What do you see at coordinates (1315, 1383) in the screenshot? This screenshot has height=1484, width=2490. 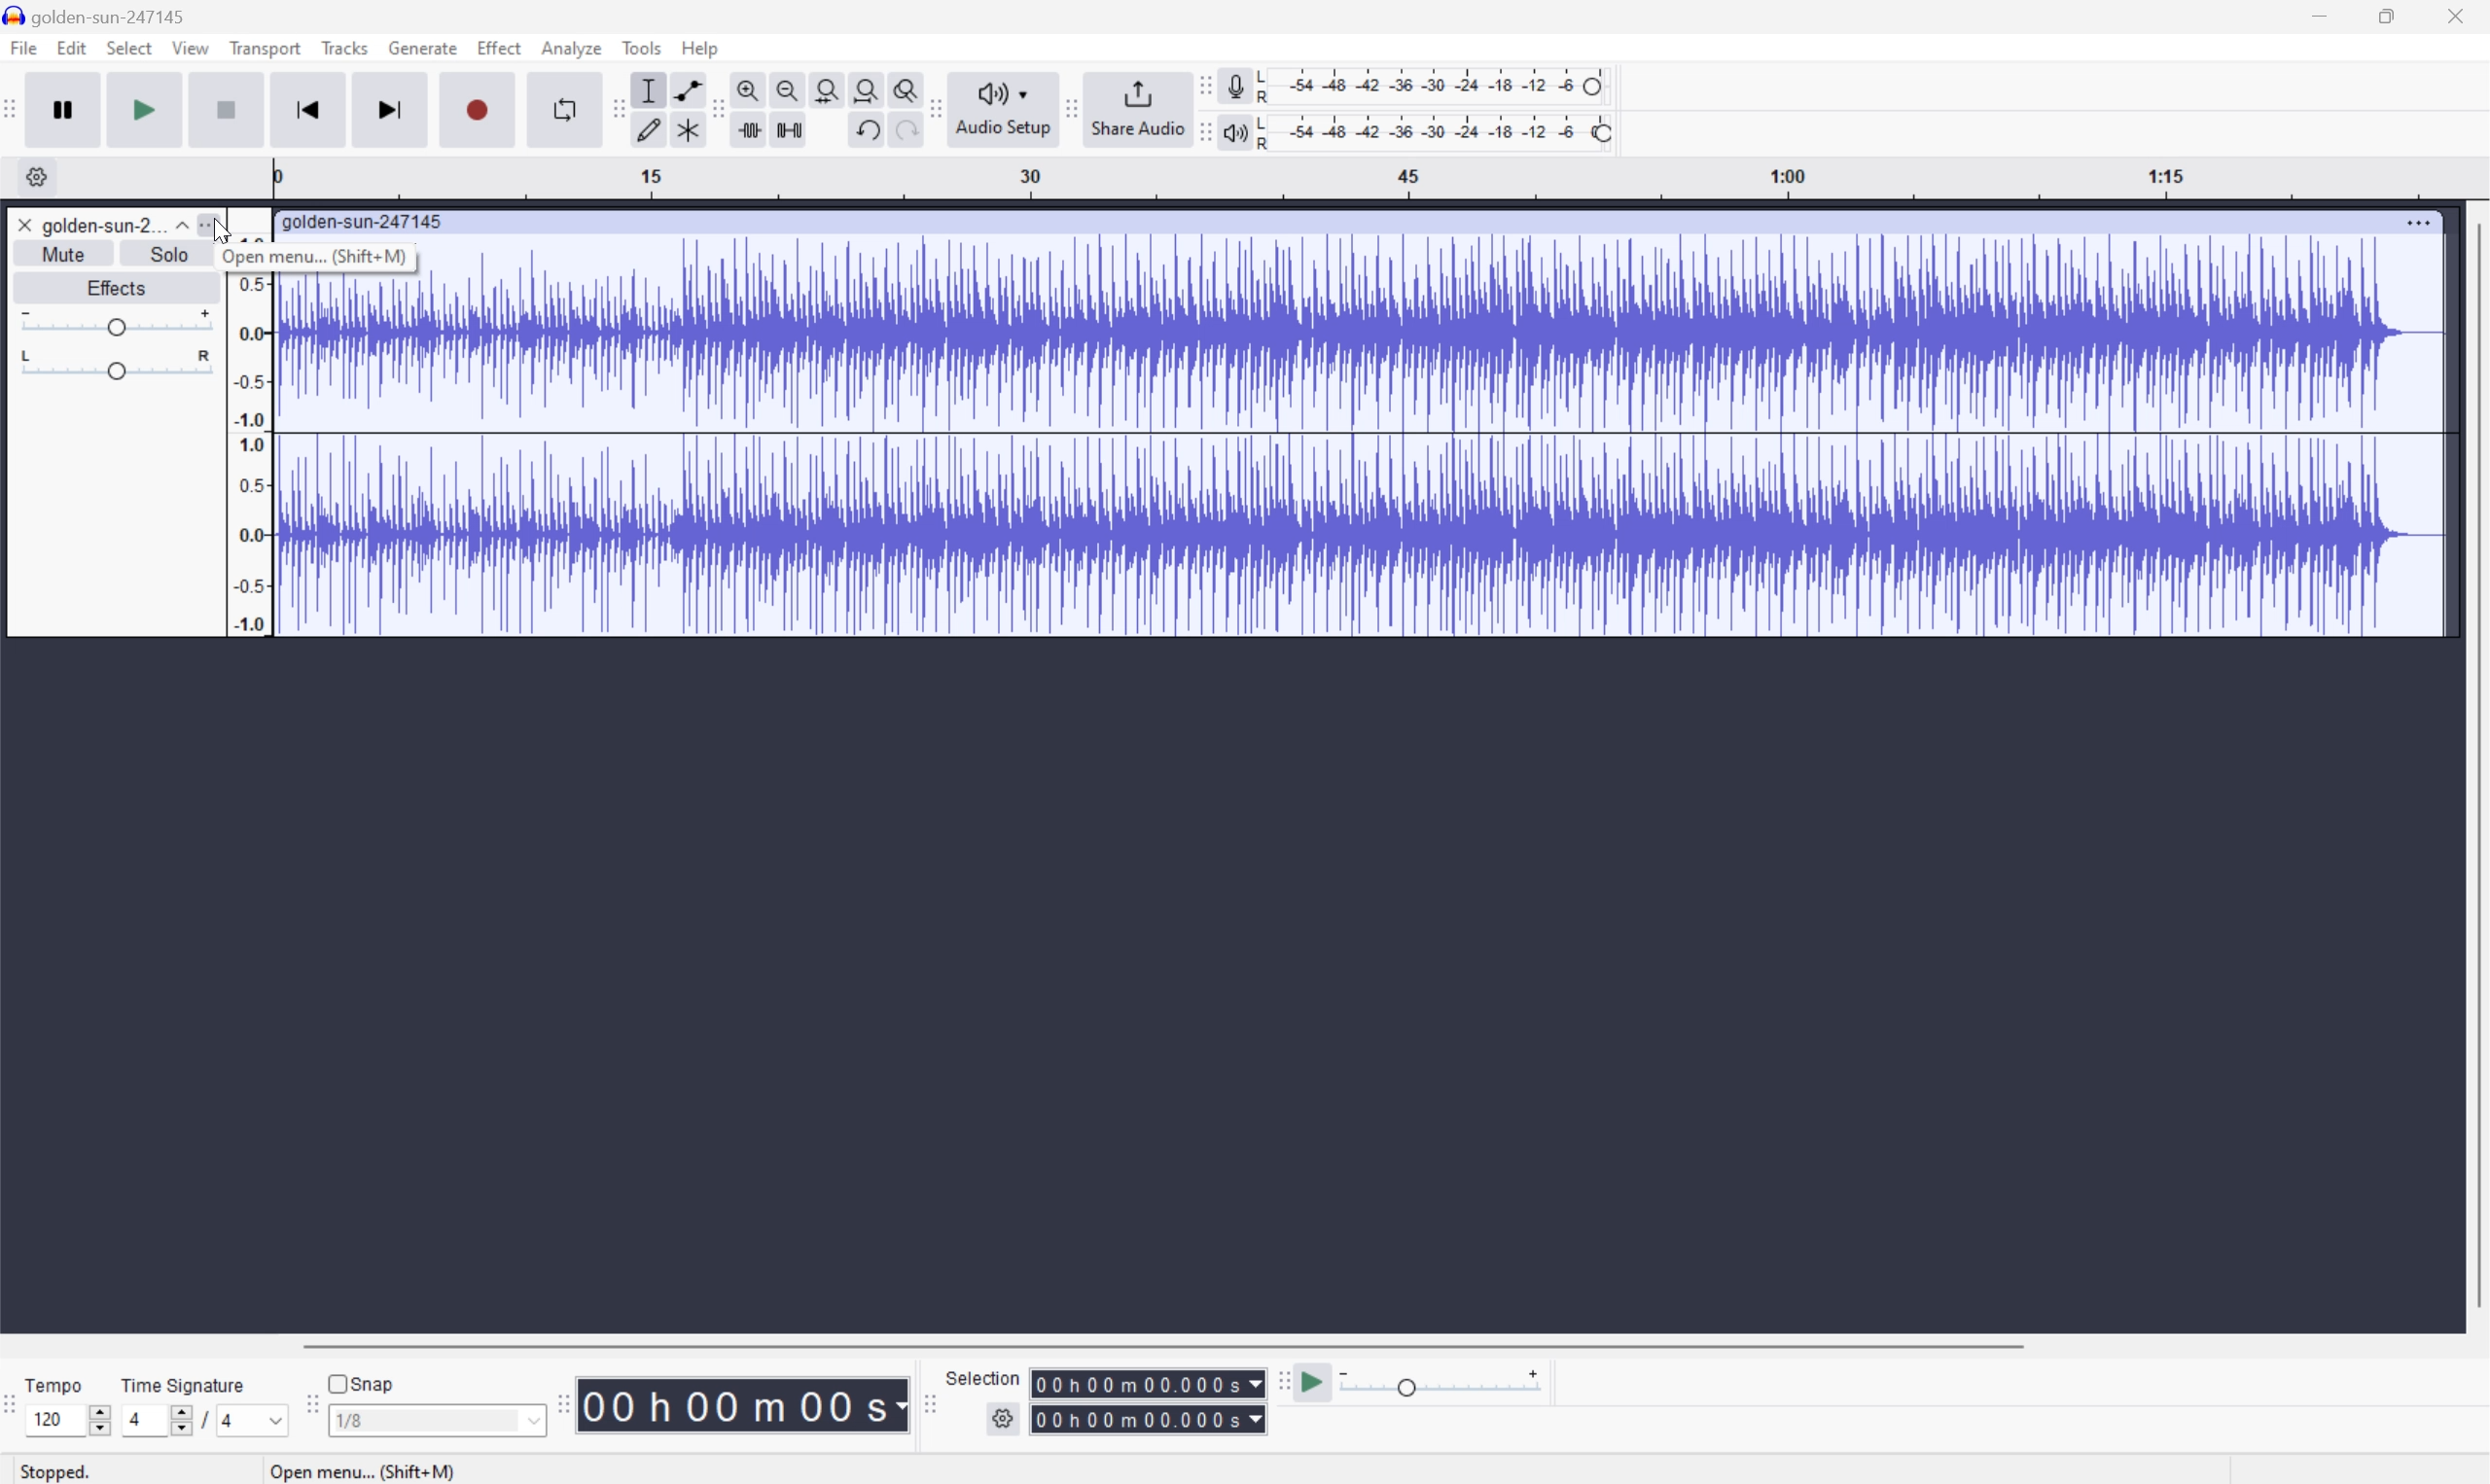 I see `Play at speed` at bounding box center [1315, 1383].